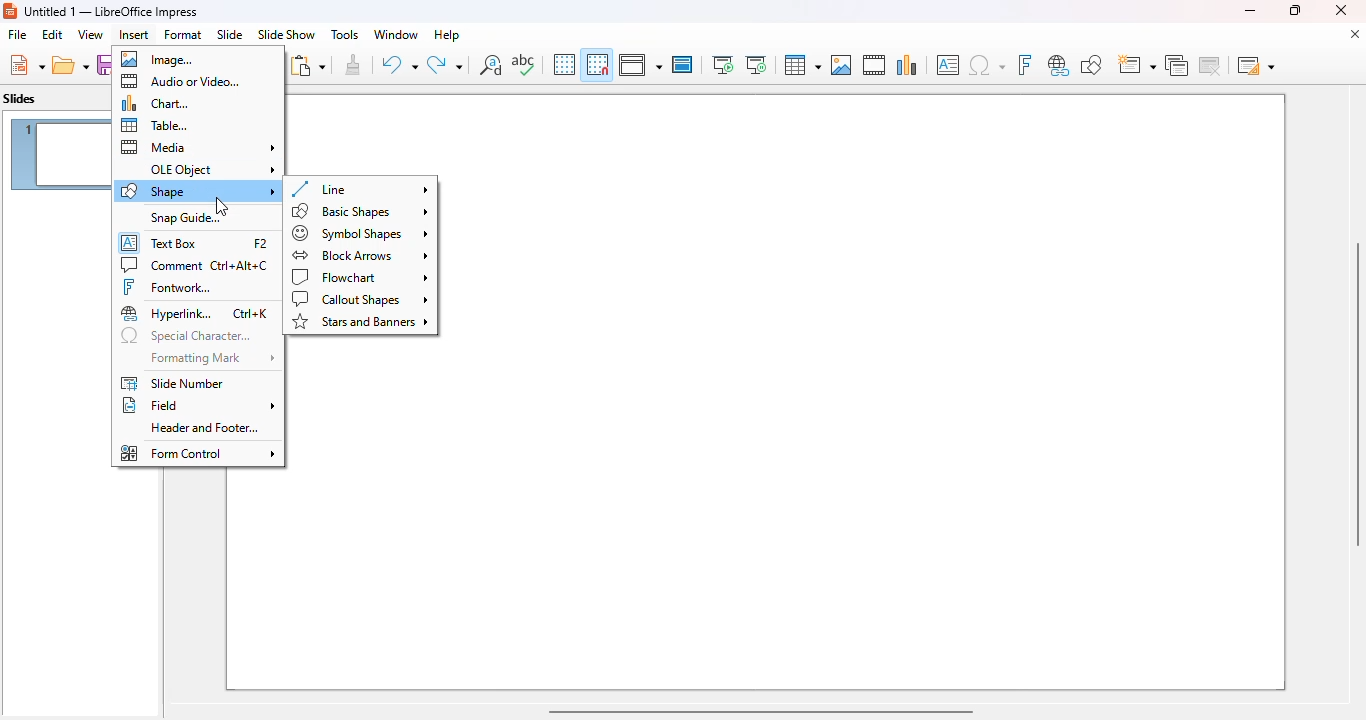  What do you see at coordinates (907, 64) in the screenshot?
I see `insert chart` at bounding box center [907, 64].